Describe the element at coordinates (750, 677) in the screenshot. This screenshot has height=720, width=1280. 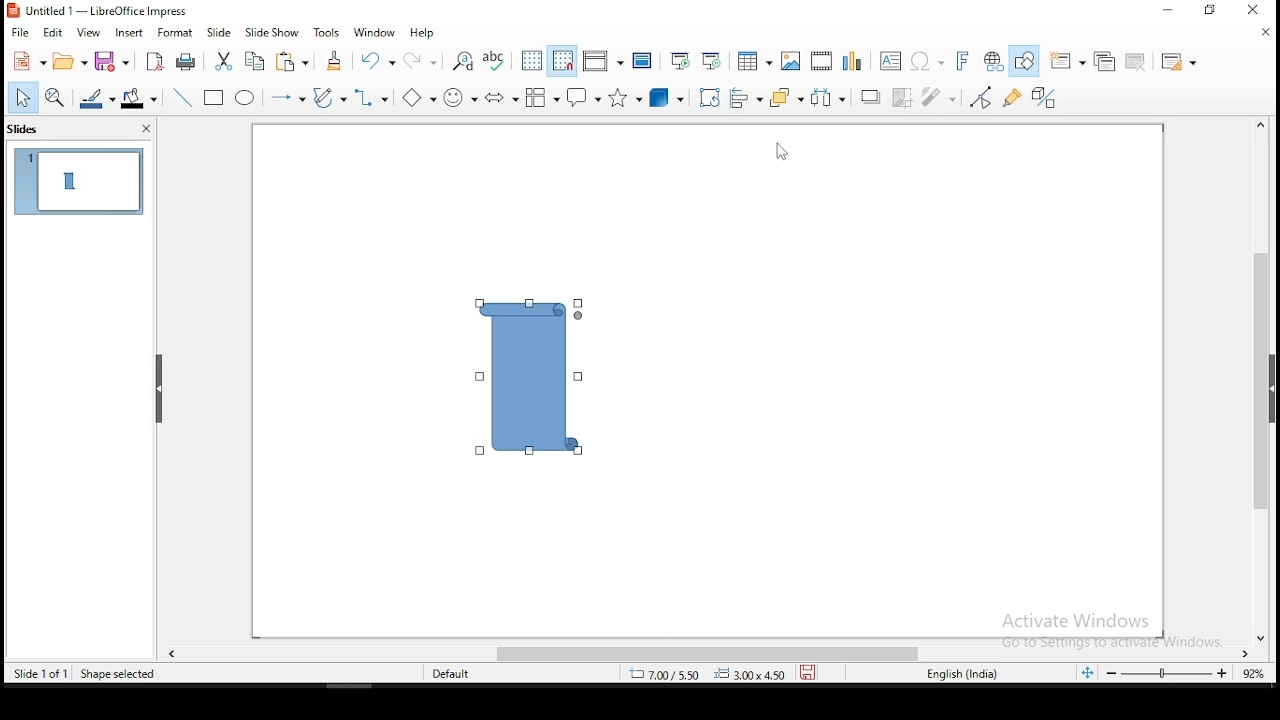
I see `0.00x0.00` at that location.